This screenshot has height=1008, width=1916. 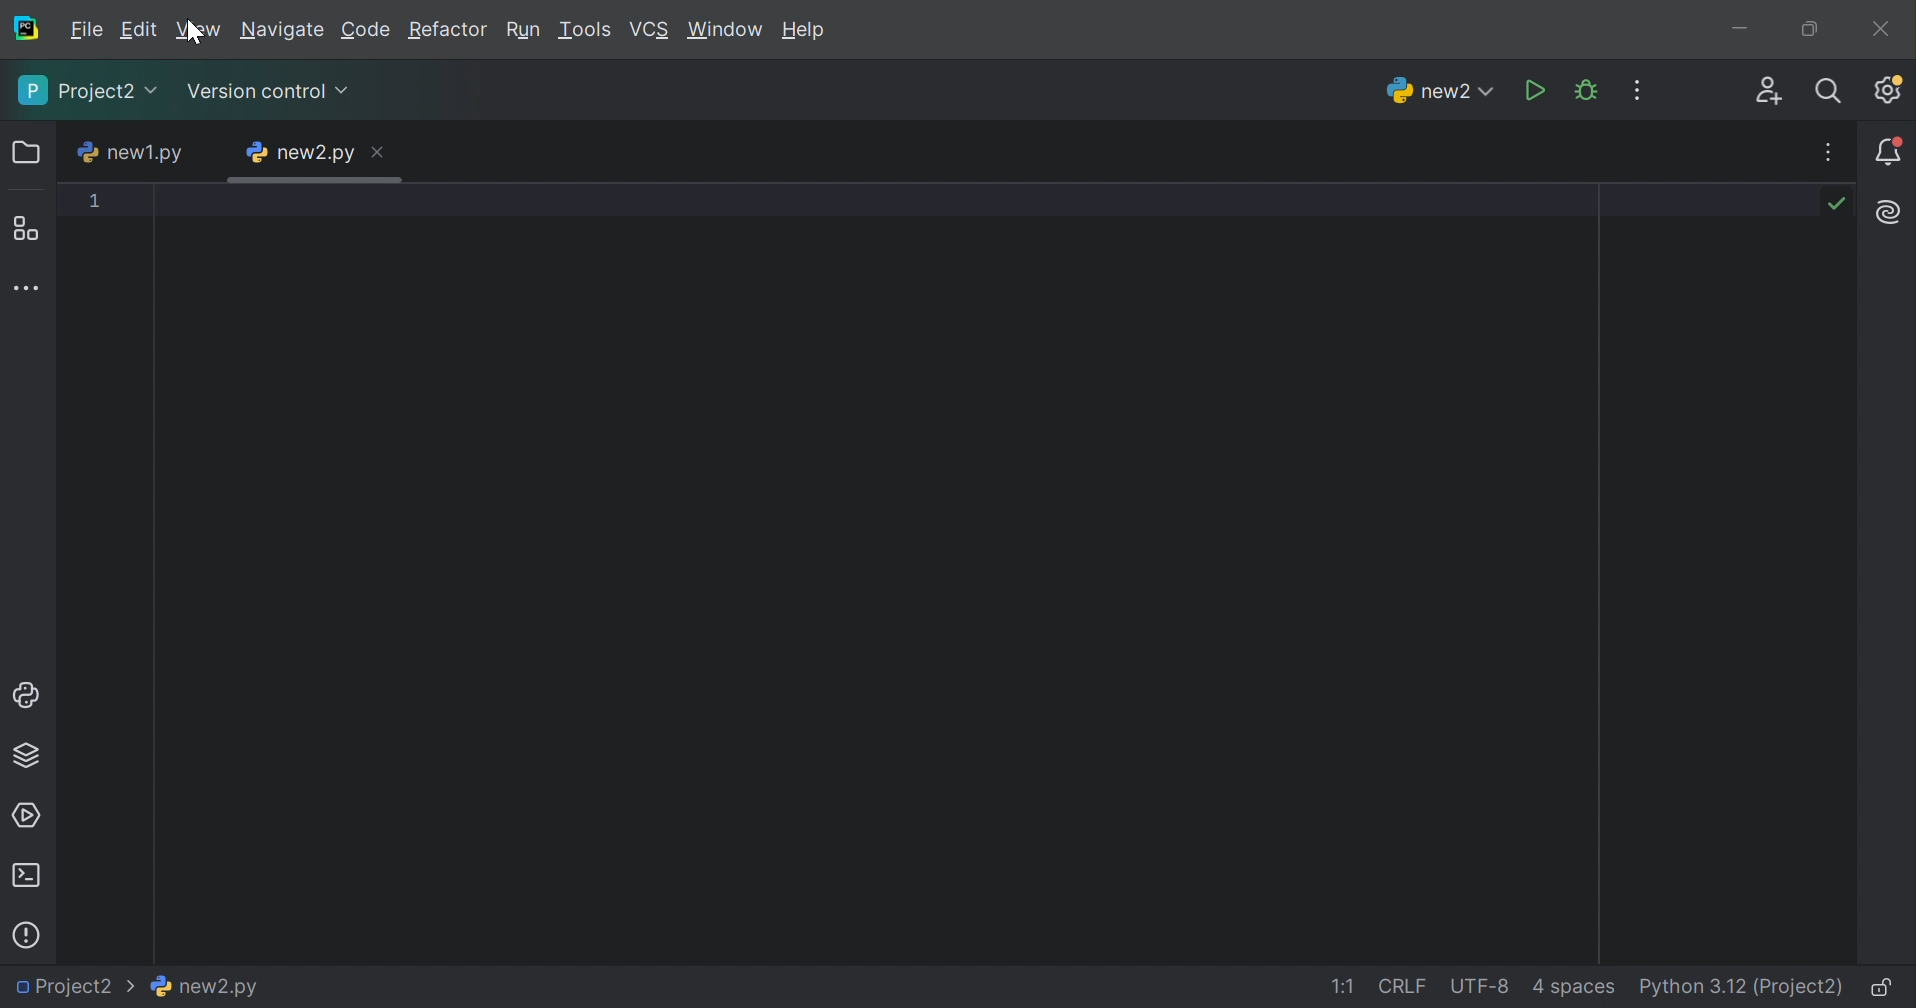 I want to click on Debug, so click(x=1589, y=90).